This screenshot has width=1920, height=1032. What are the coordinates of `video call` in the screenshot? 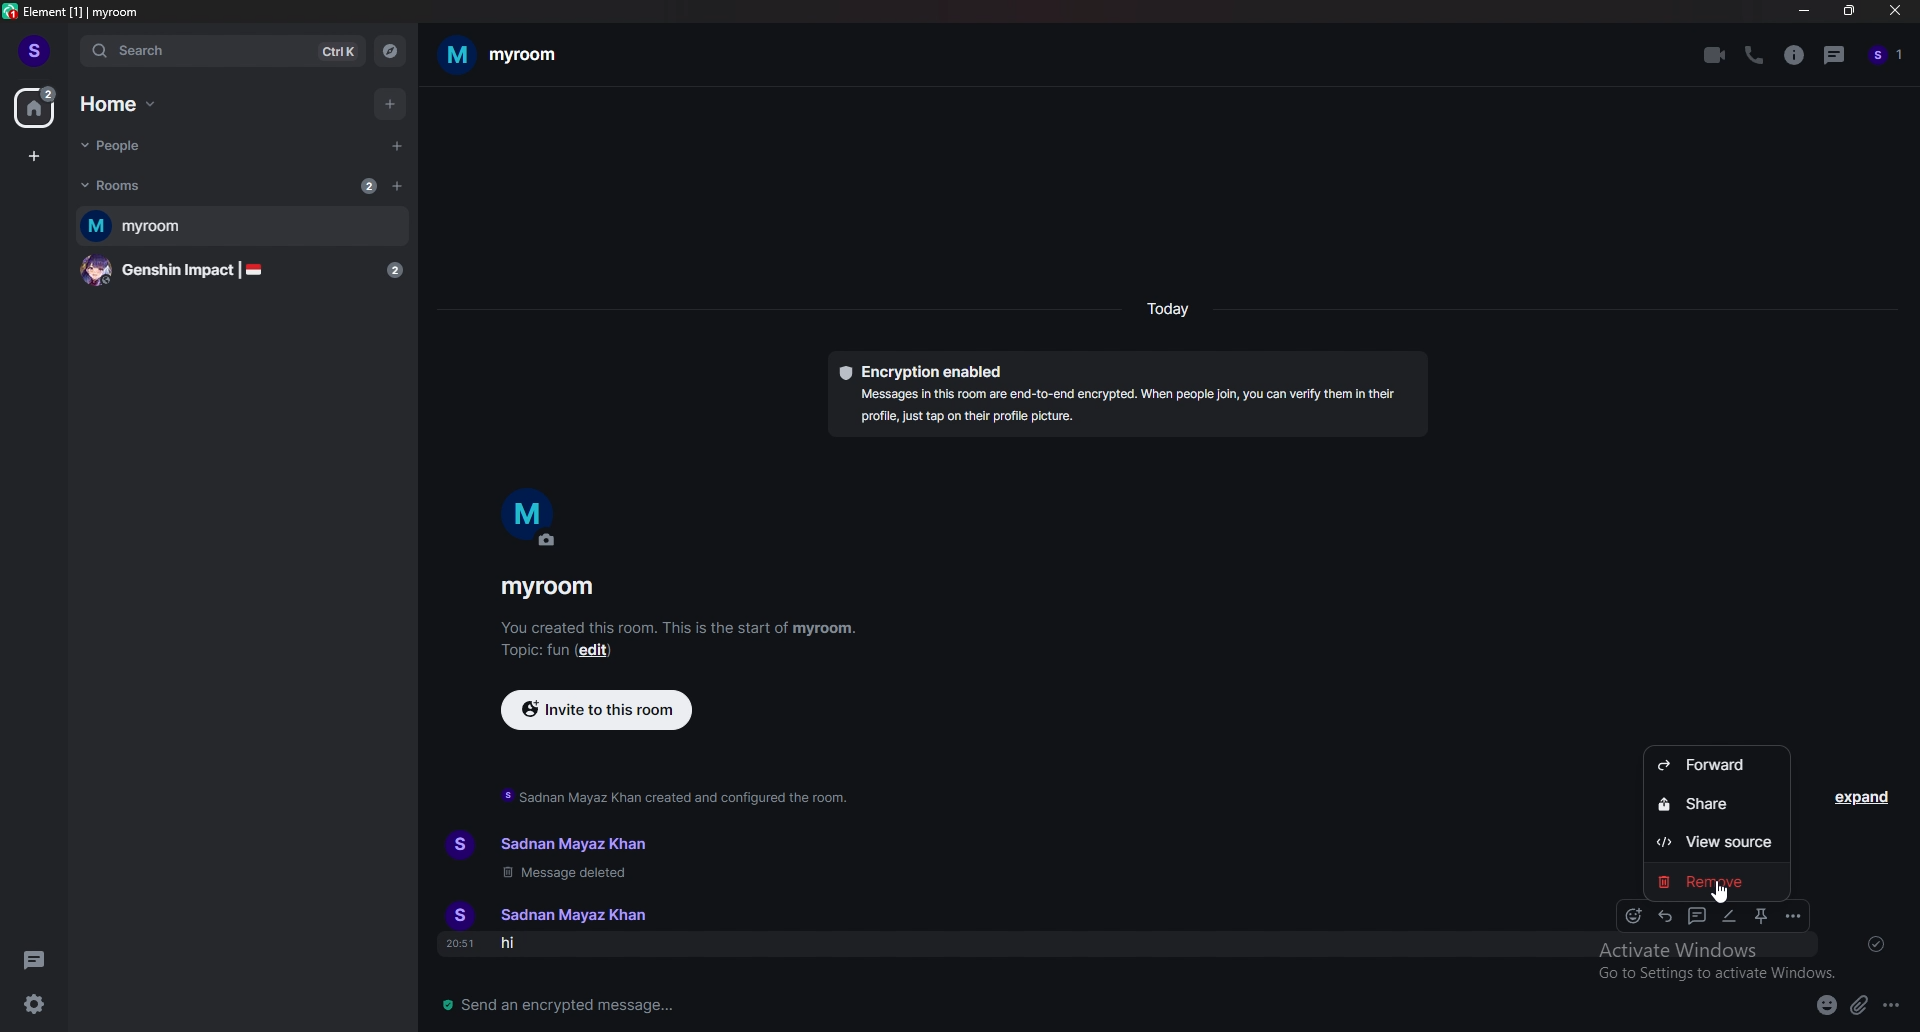 It's located at (1716, 55).